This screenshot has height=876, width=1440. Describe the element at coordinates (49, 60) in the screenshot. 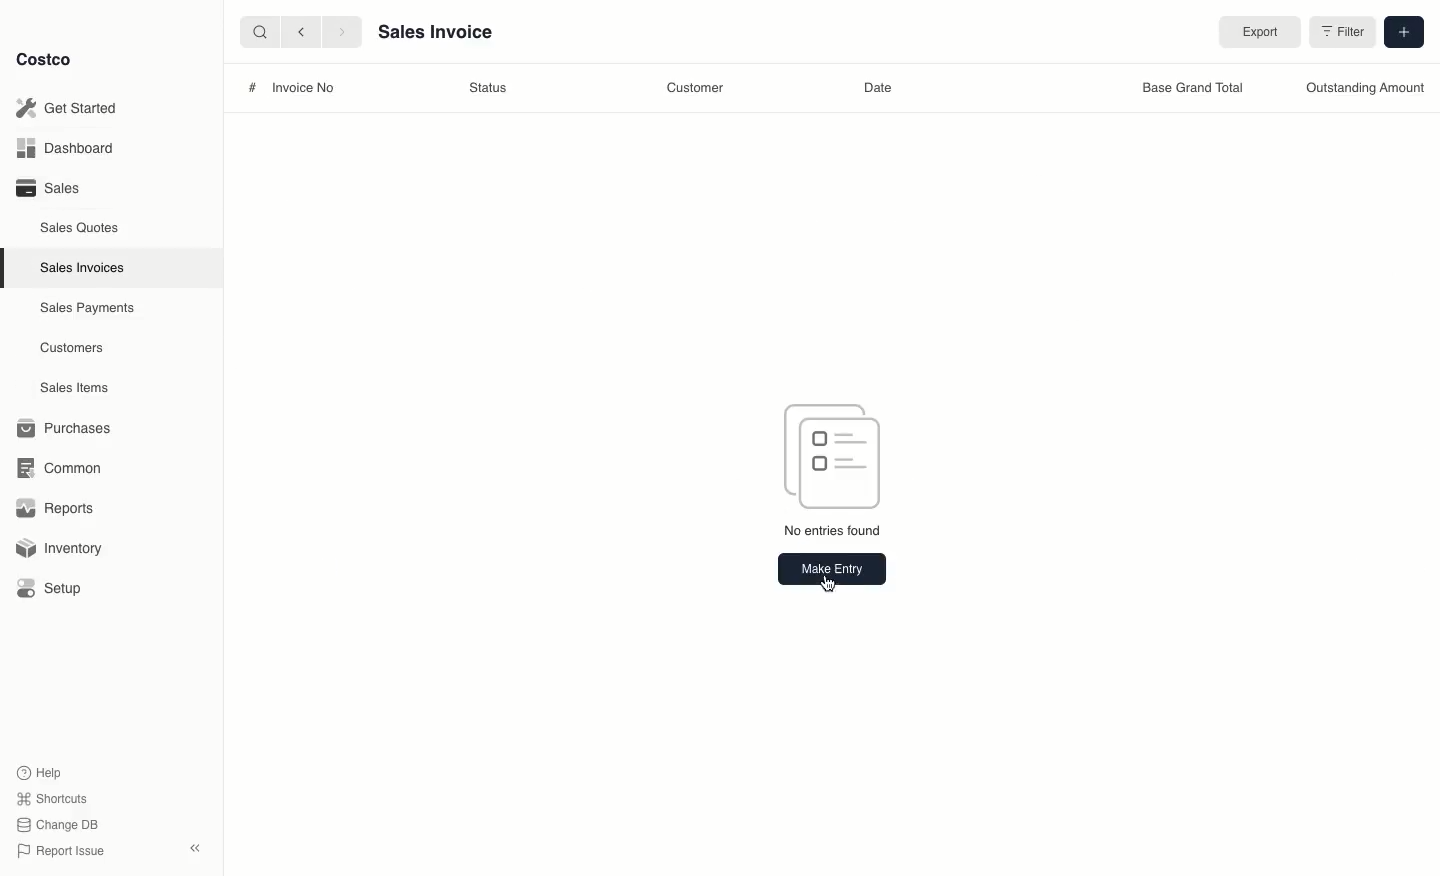

I see `Costco` at that location.